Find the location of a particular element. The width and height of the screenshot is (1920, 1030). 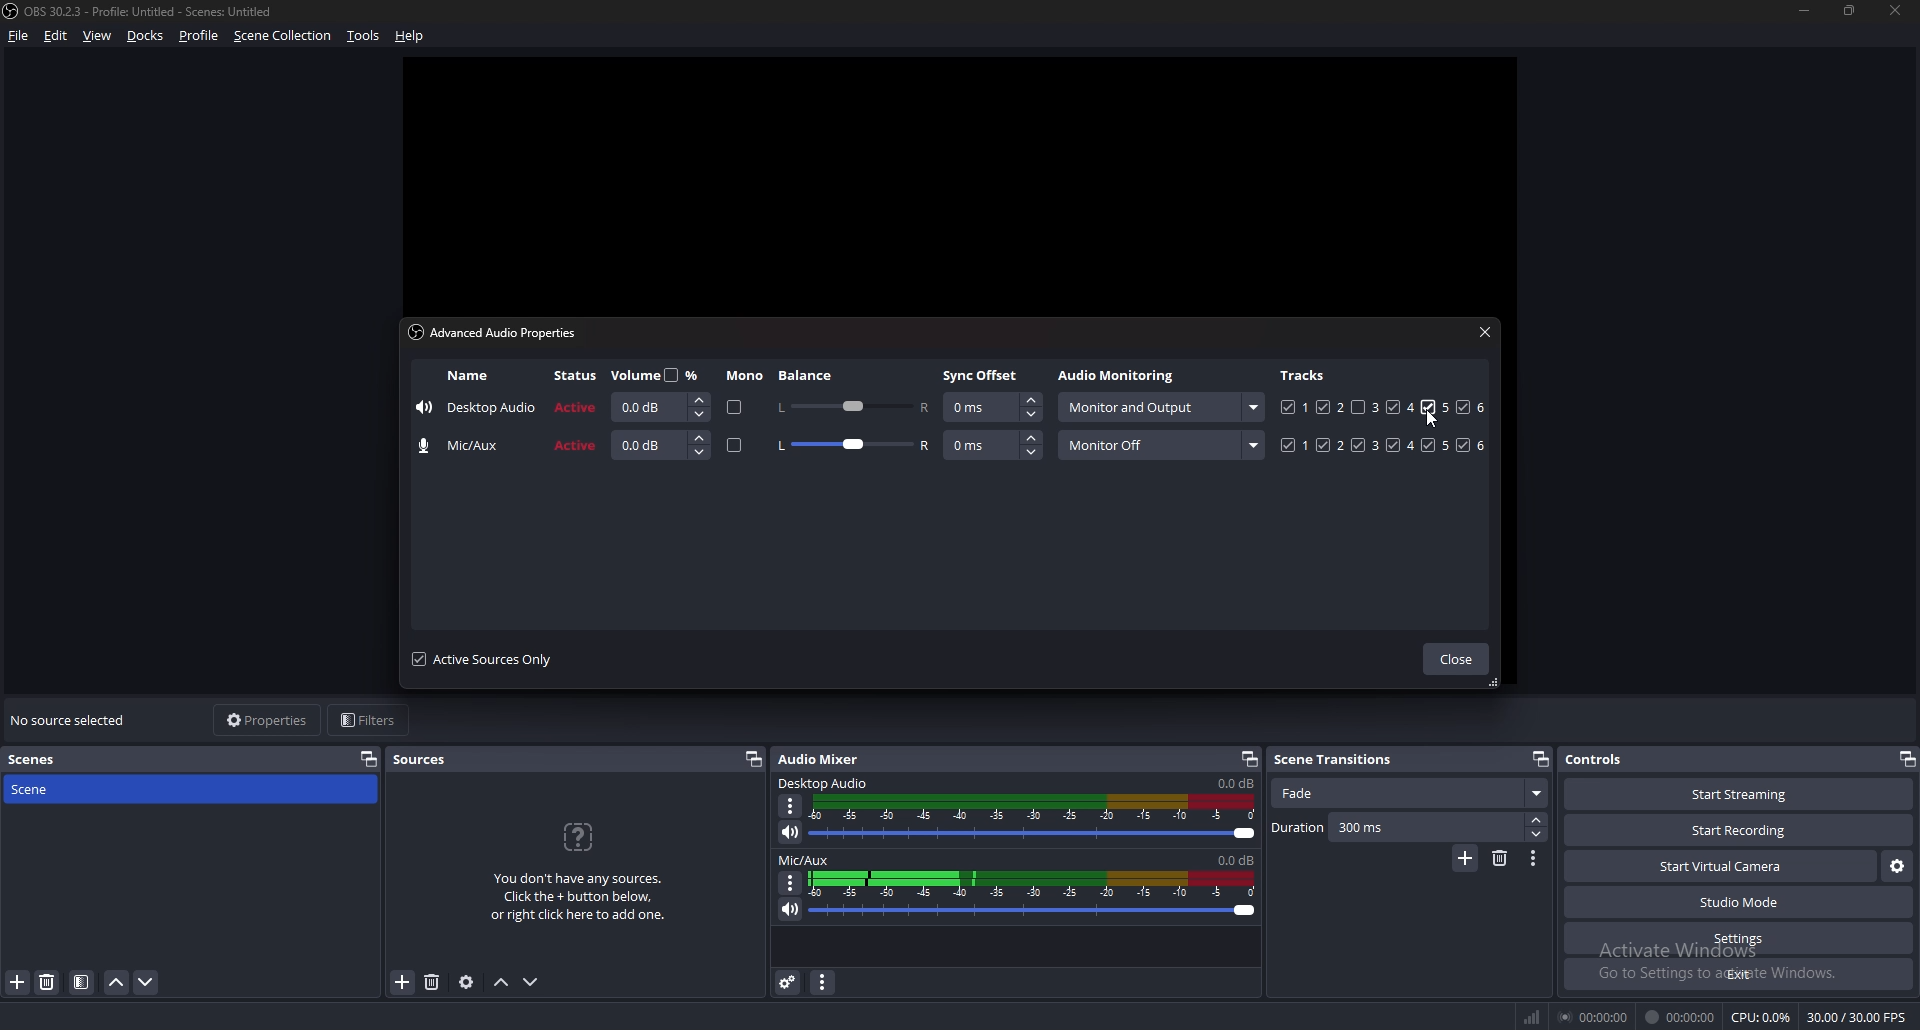

volume input is located at coordinates (657, 407).